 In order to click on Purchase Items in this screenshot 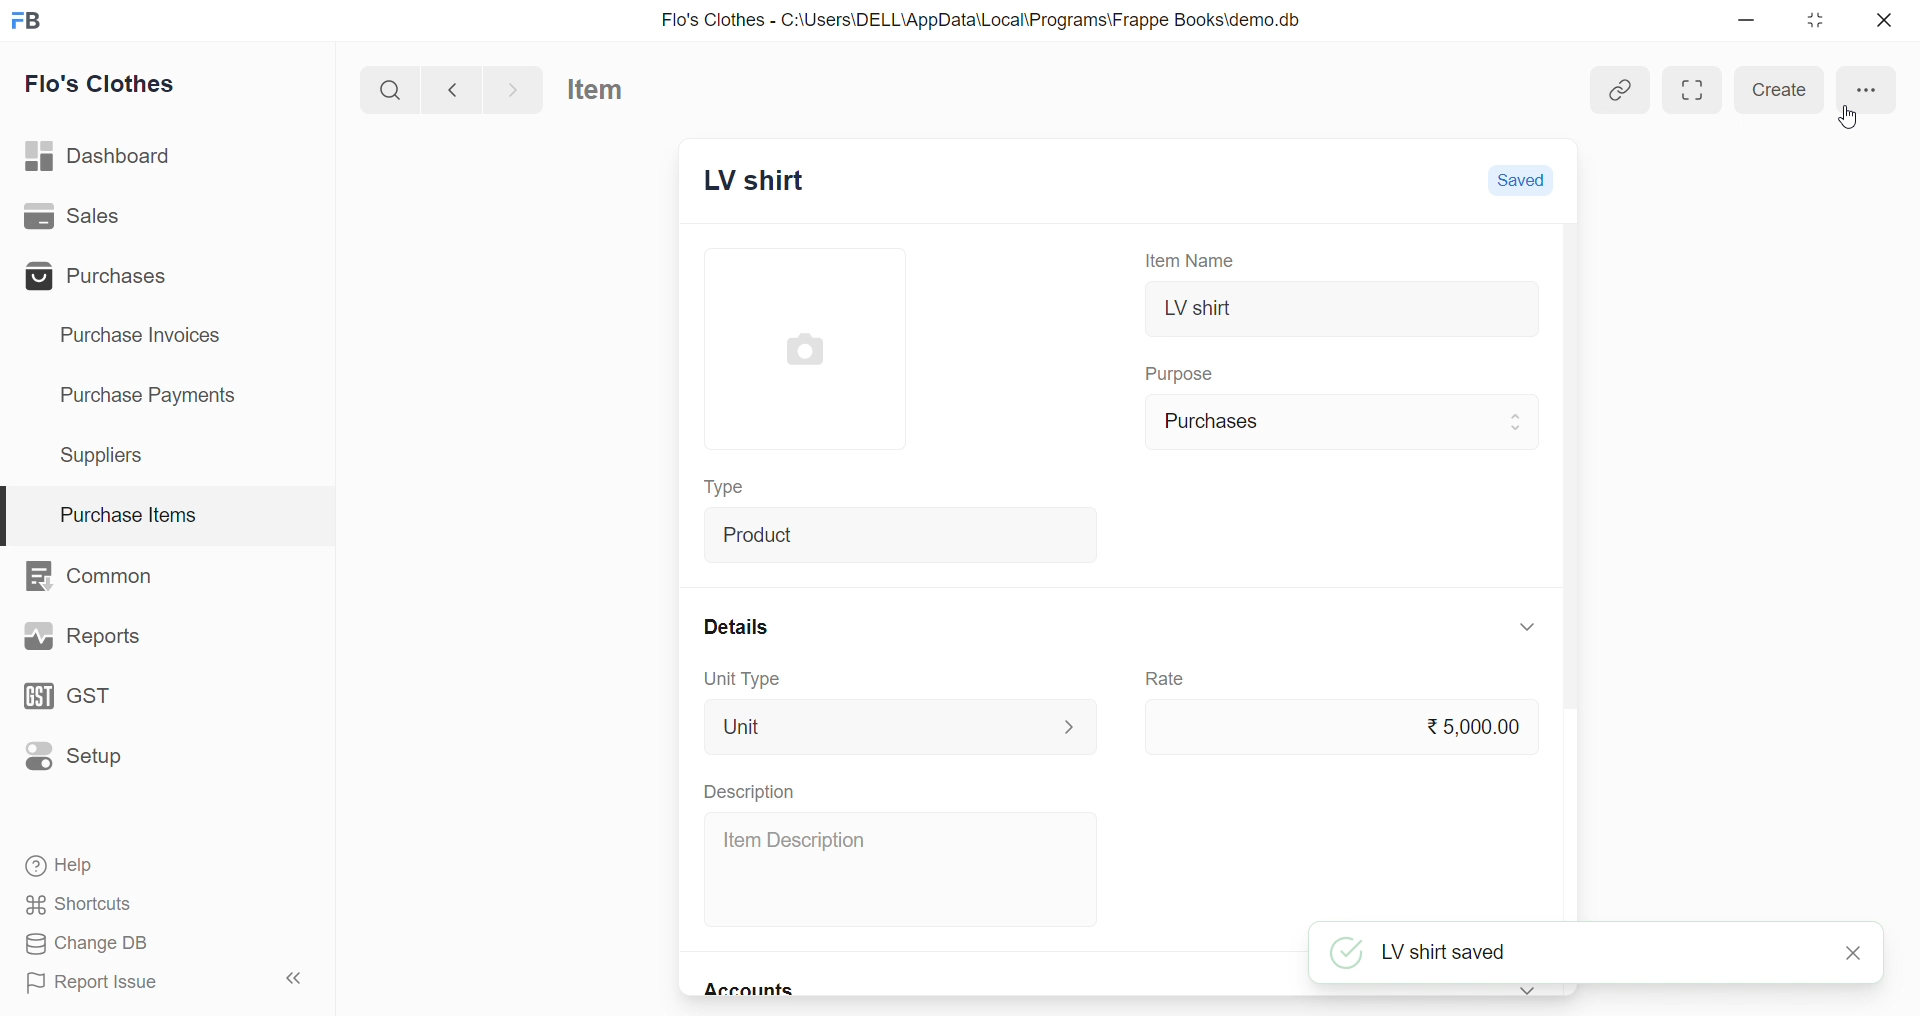, I will do `click(168, 509)`.